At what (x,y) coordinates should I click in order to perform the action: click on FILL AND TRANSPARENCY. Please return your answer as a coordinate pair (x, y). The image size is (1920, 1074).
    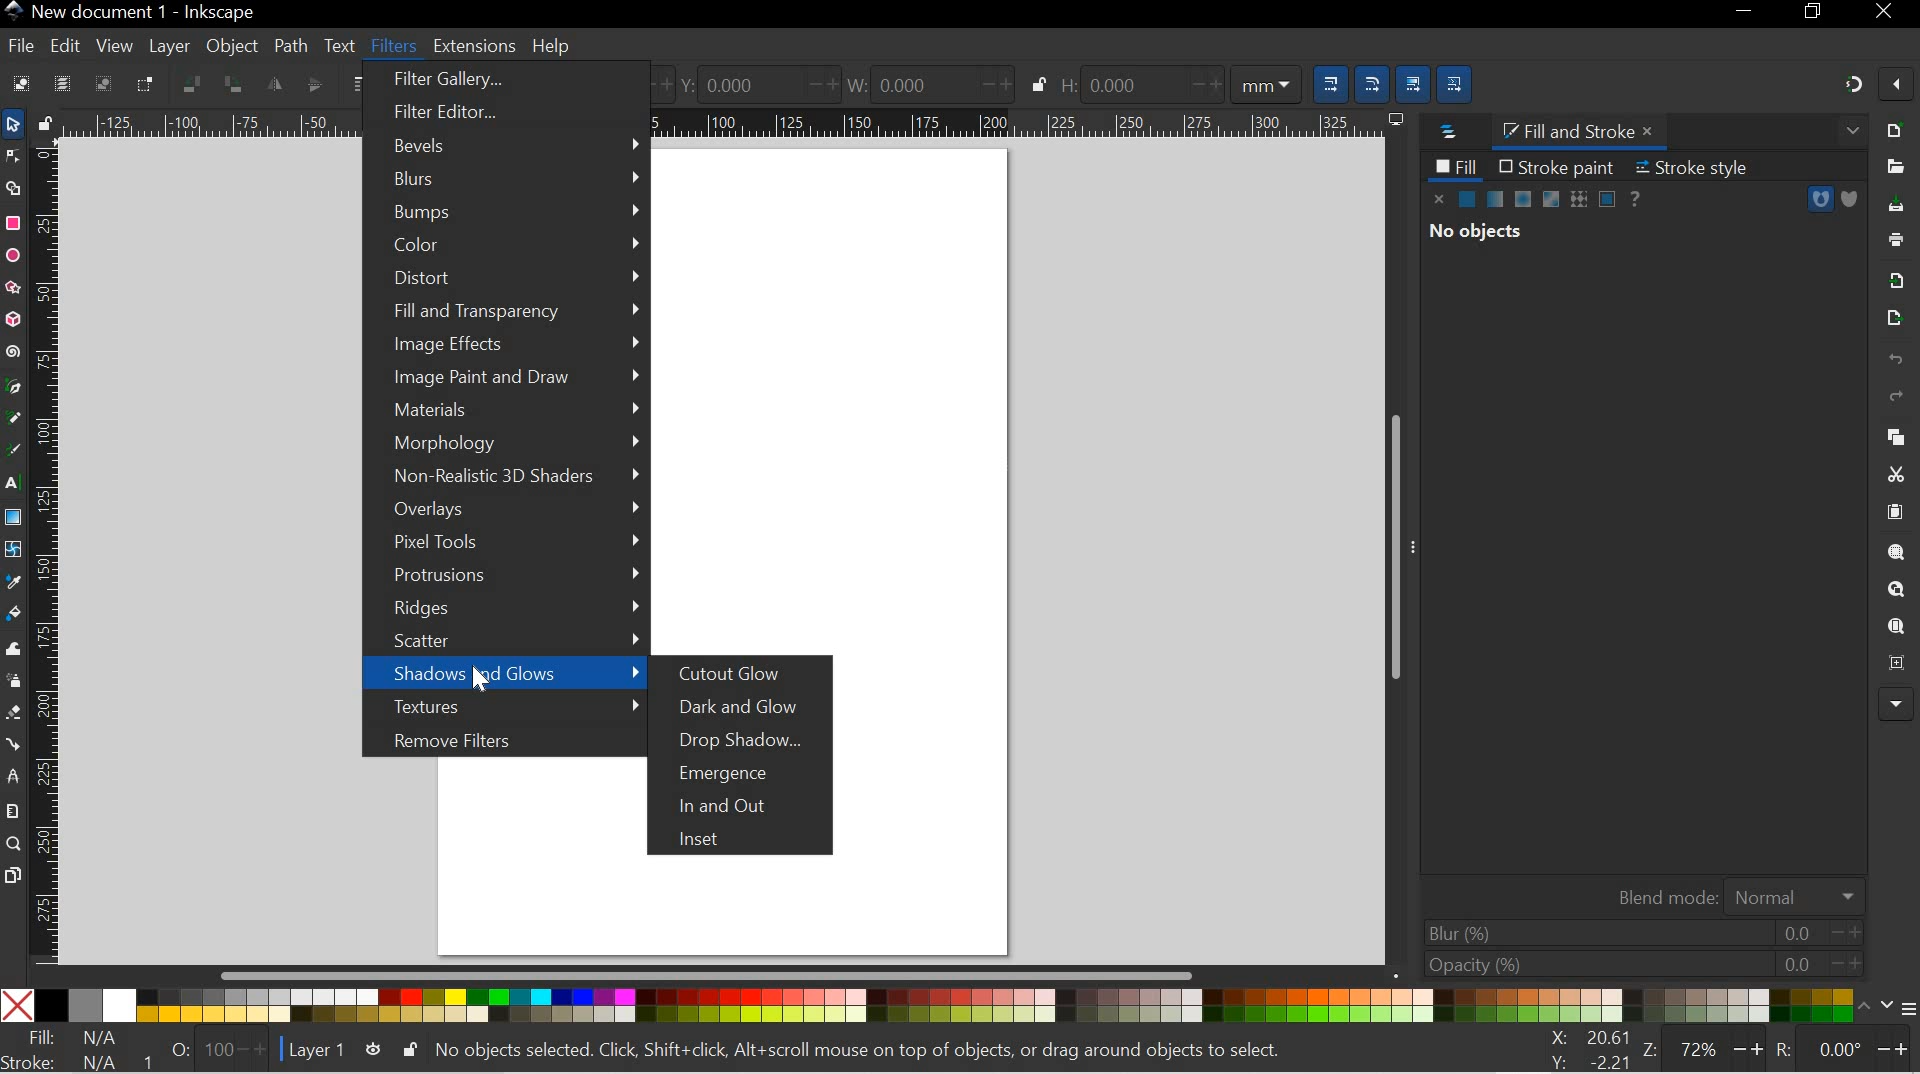
    Looking at the image, I should click on (509, 312).